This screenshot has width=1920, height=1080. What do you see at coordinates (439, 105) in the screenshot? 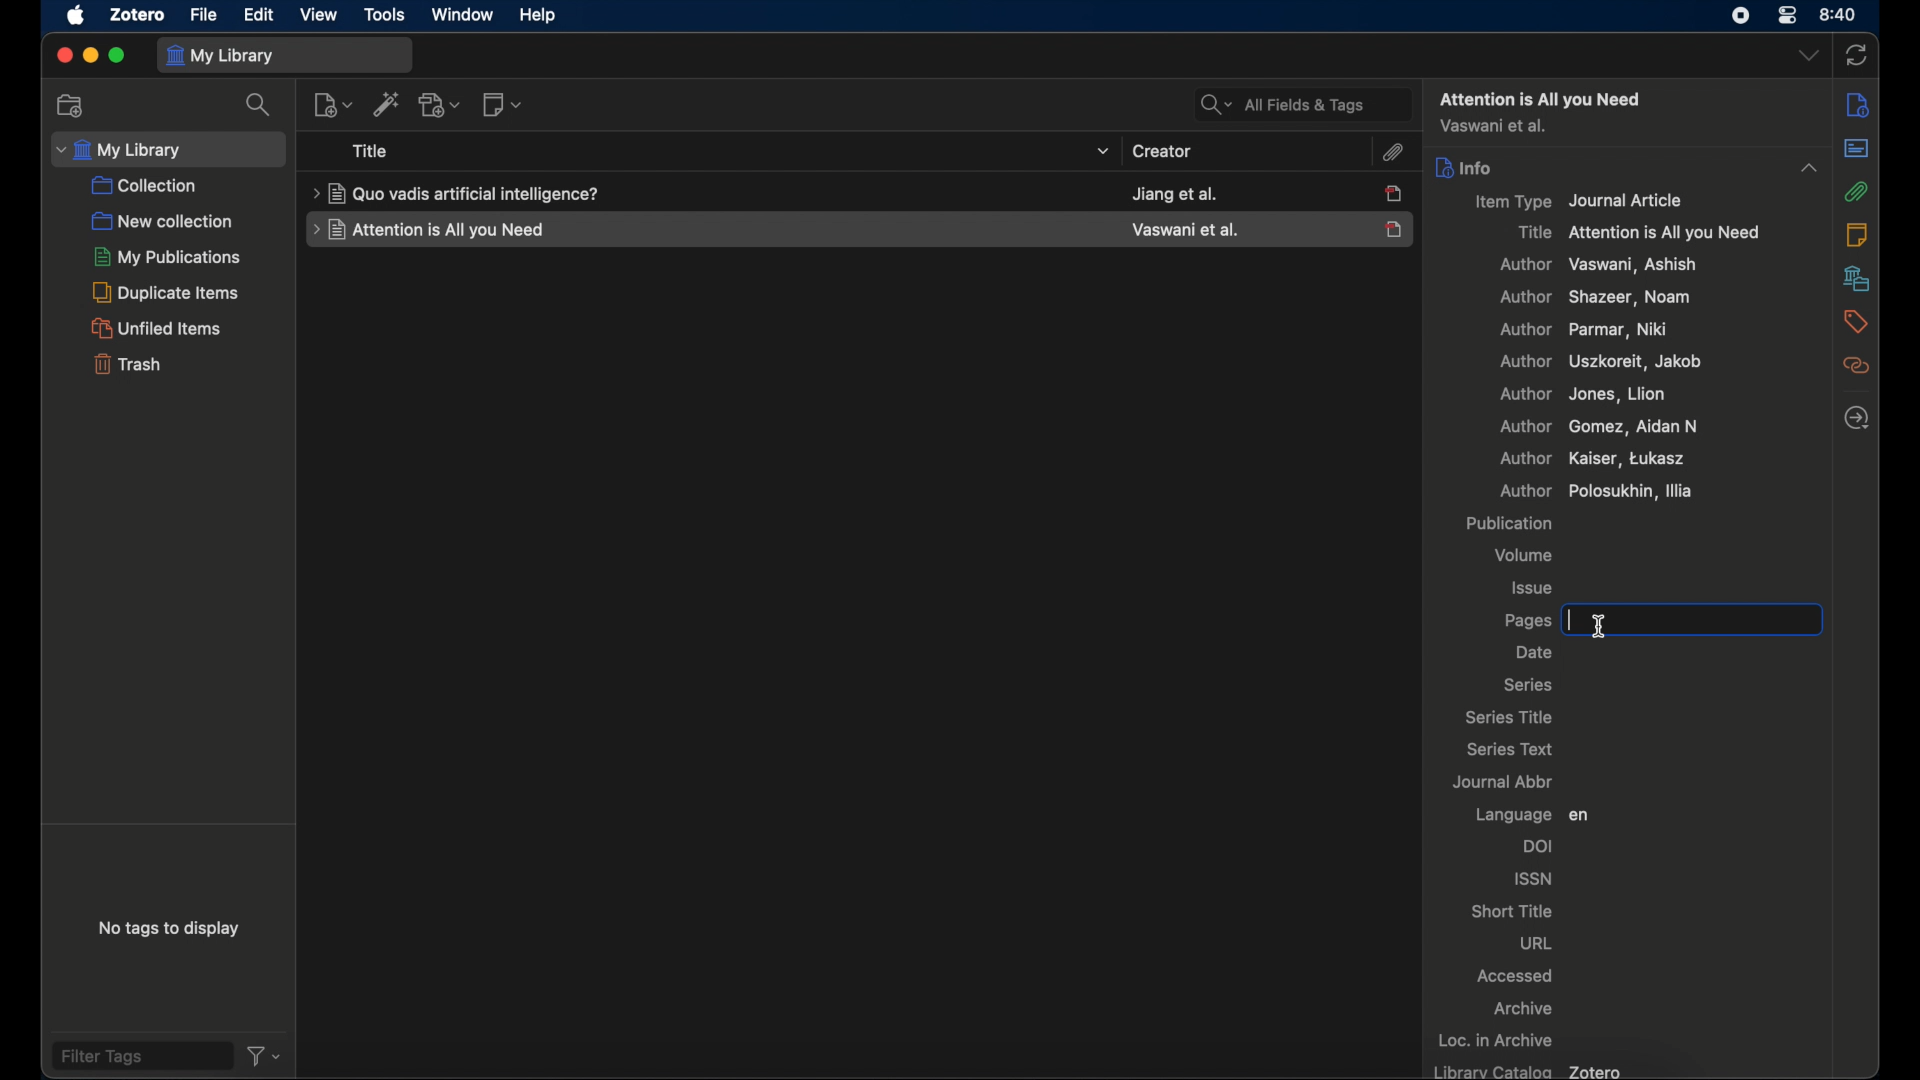
I see `add attachment` at bounding box center [439, 105].